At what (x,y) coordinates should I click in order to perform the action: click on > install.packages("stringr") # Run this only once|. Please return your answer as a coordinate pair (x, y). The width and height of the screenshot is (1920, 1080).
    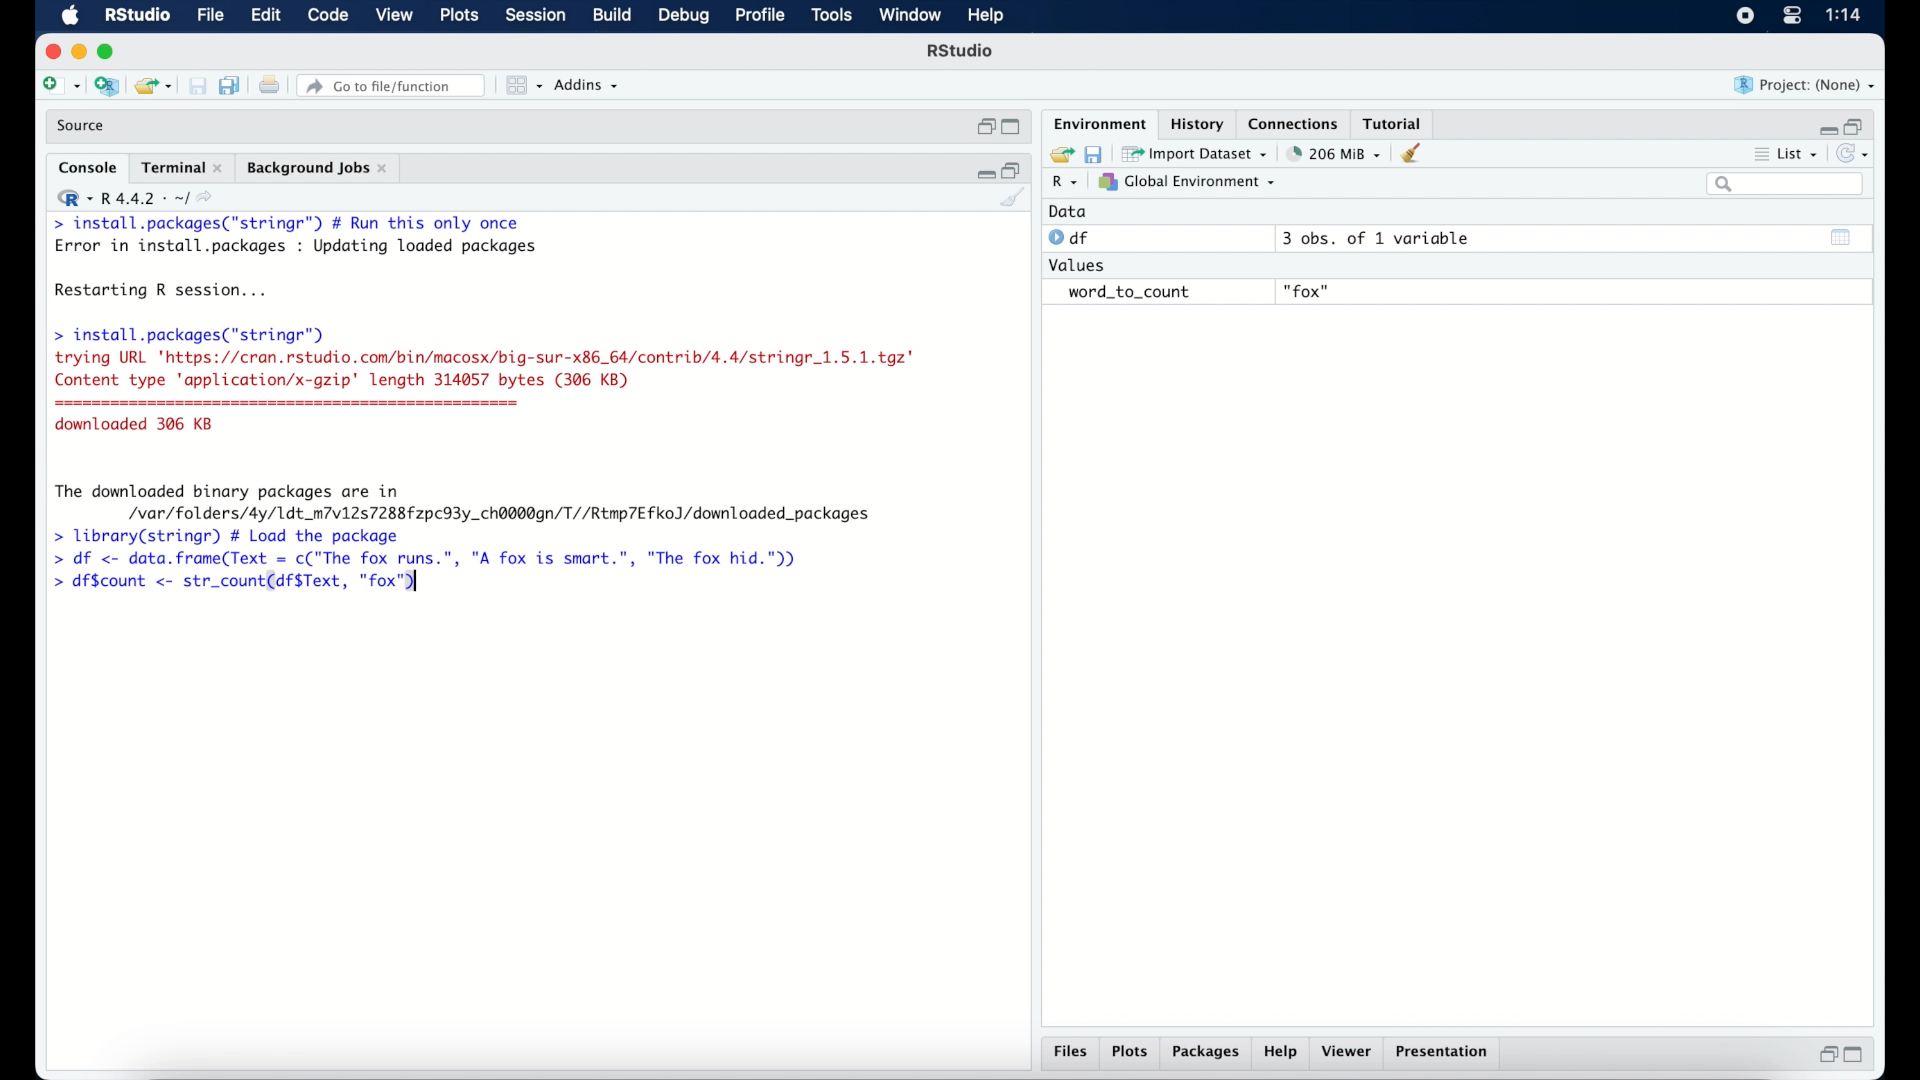
    Looking at the image, I should click on (292, 224).